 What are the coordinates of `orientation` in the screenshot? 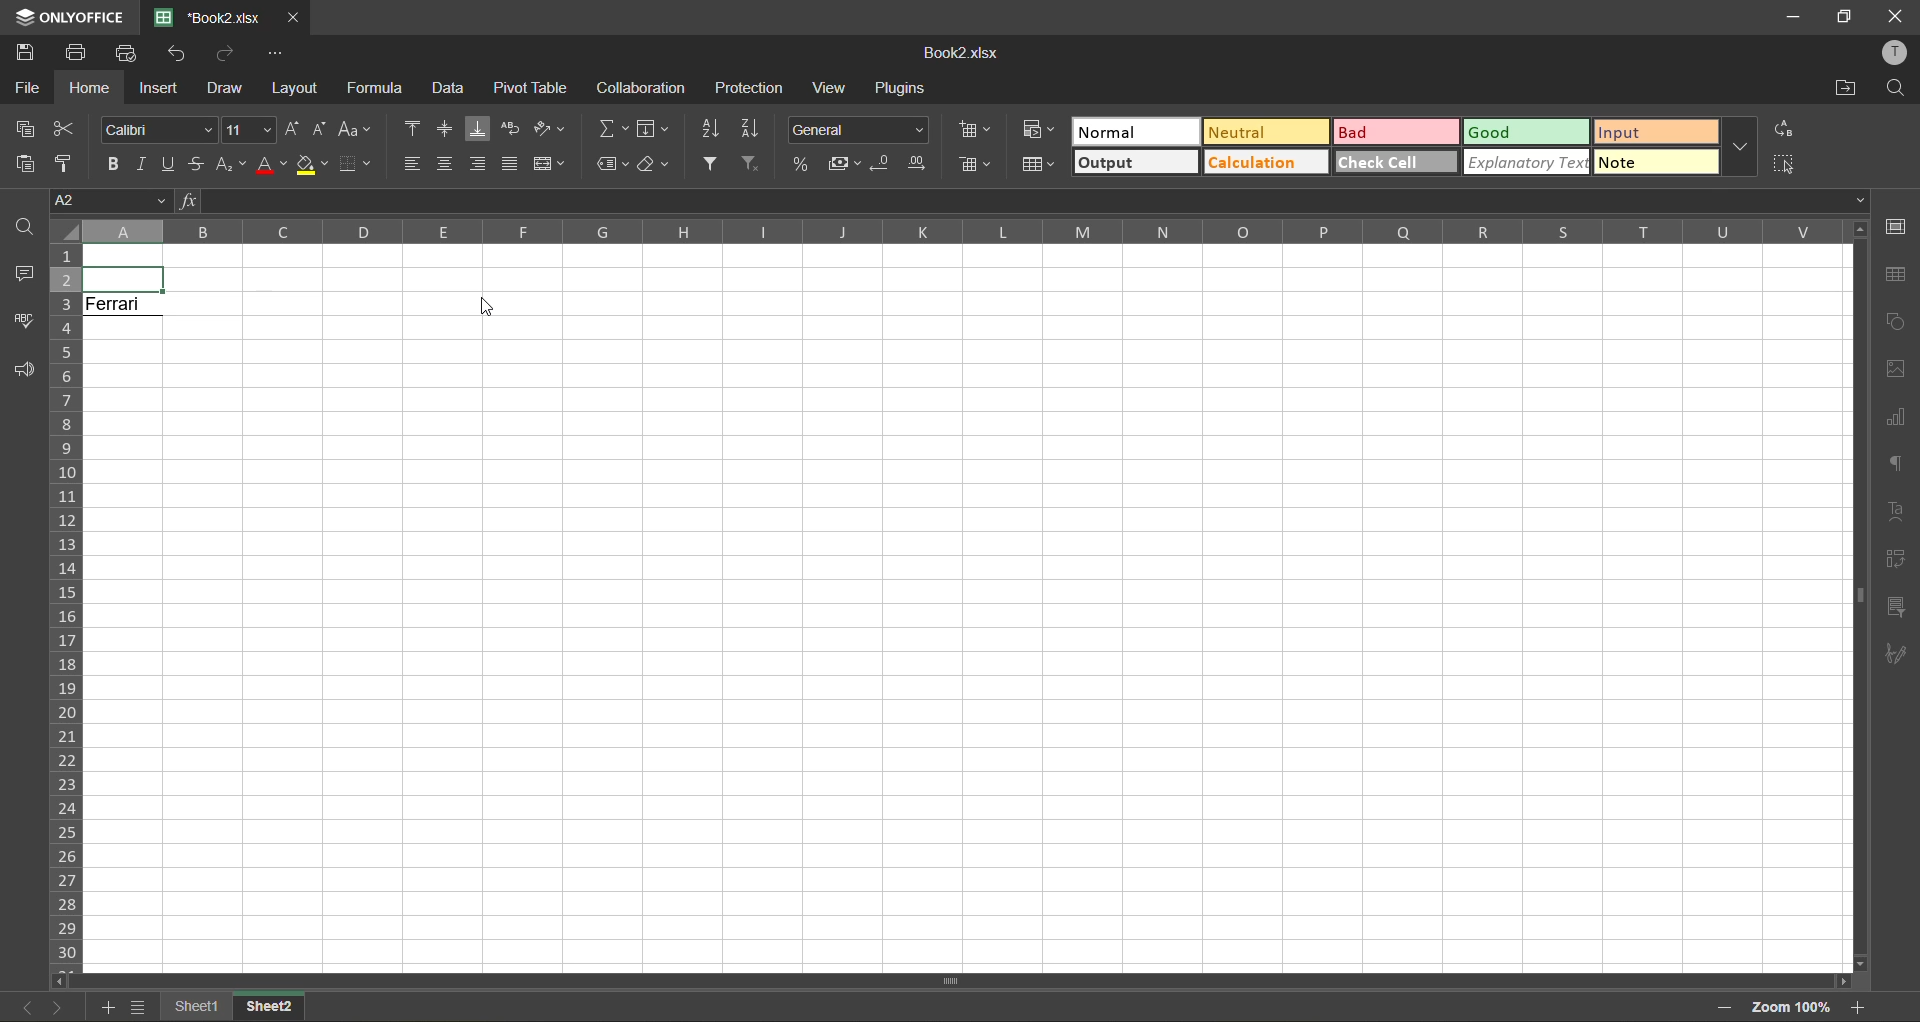 It's located at (554, 130).